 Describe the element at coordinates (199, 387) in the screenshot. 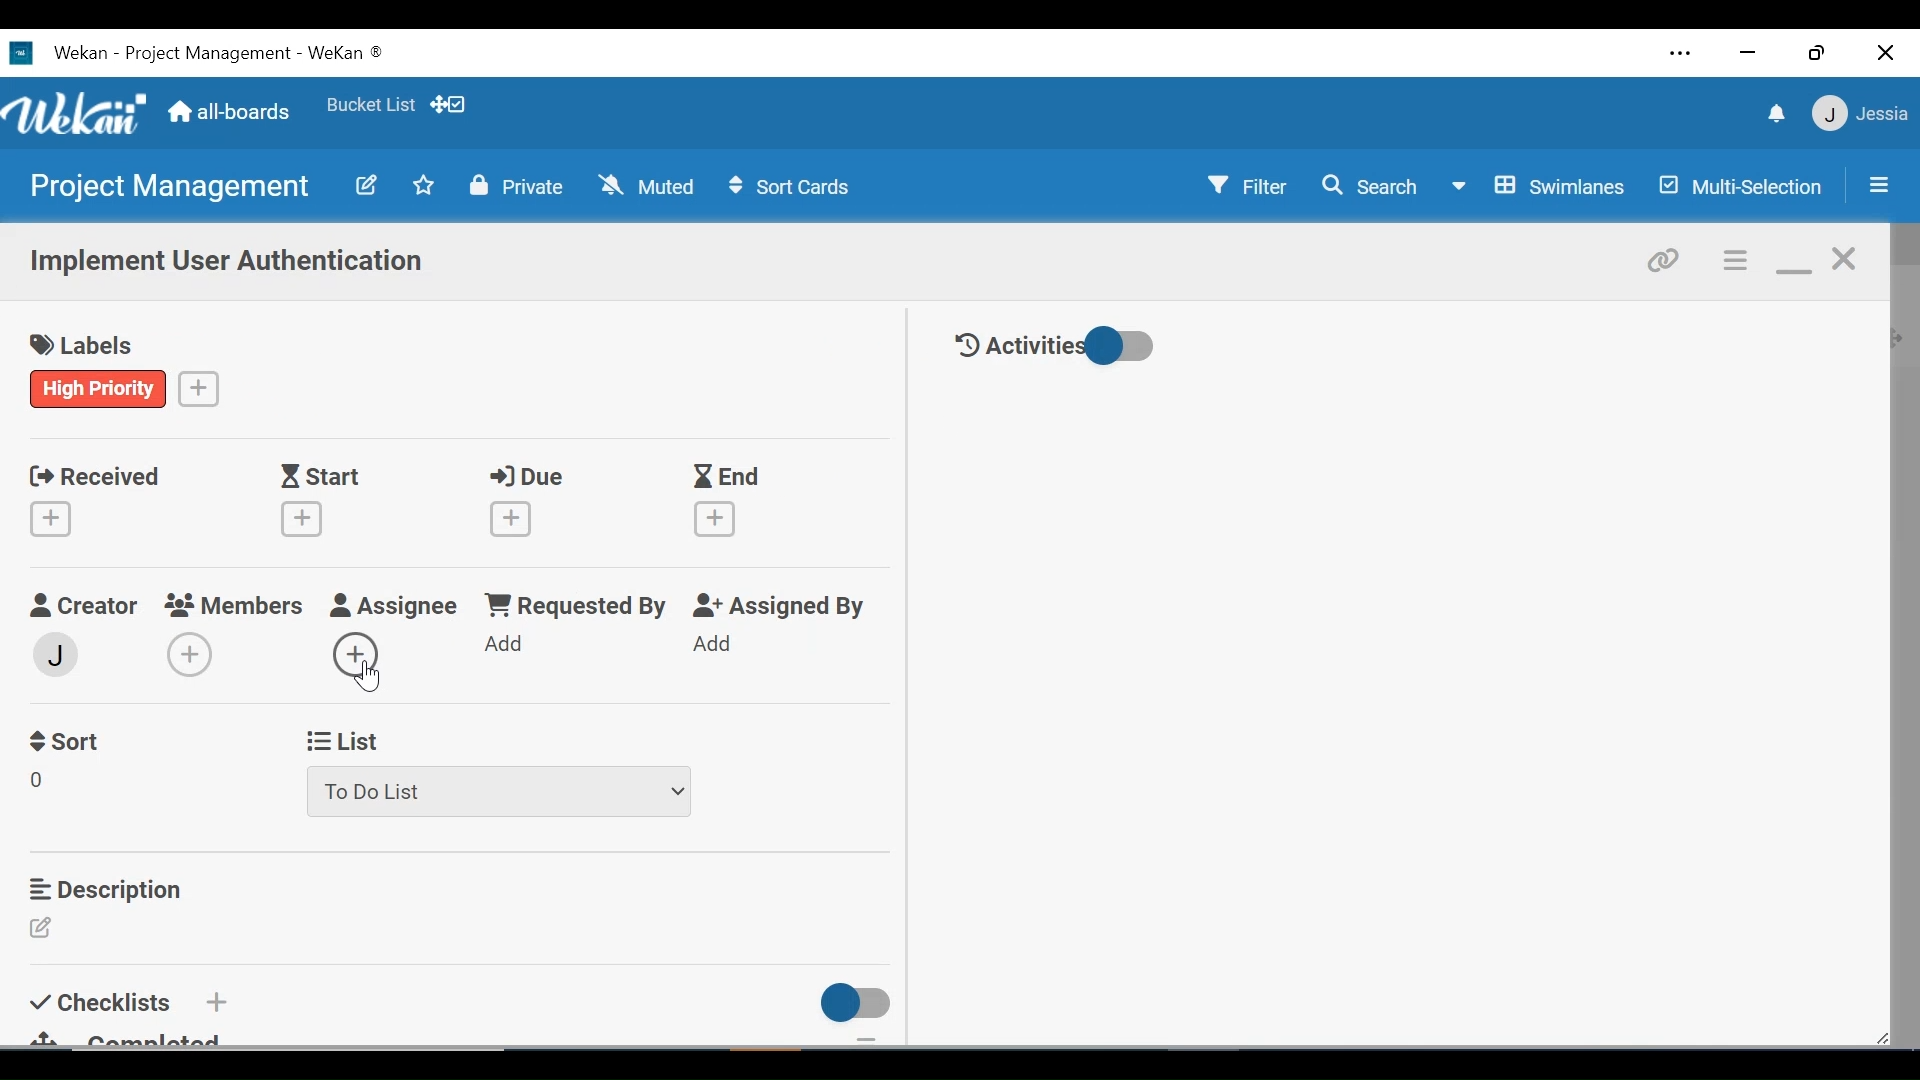

I see `Create labels` at that location.